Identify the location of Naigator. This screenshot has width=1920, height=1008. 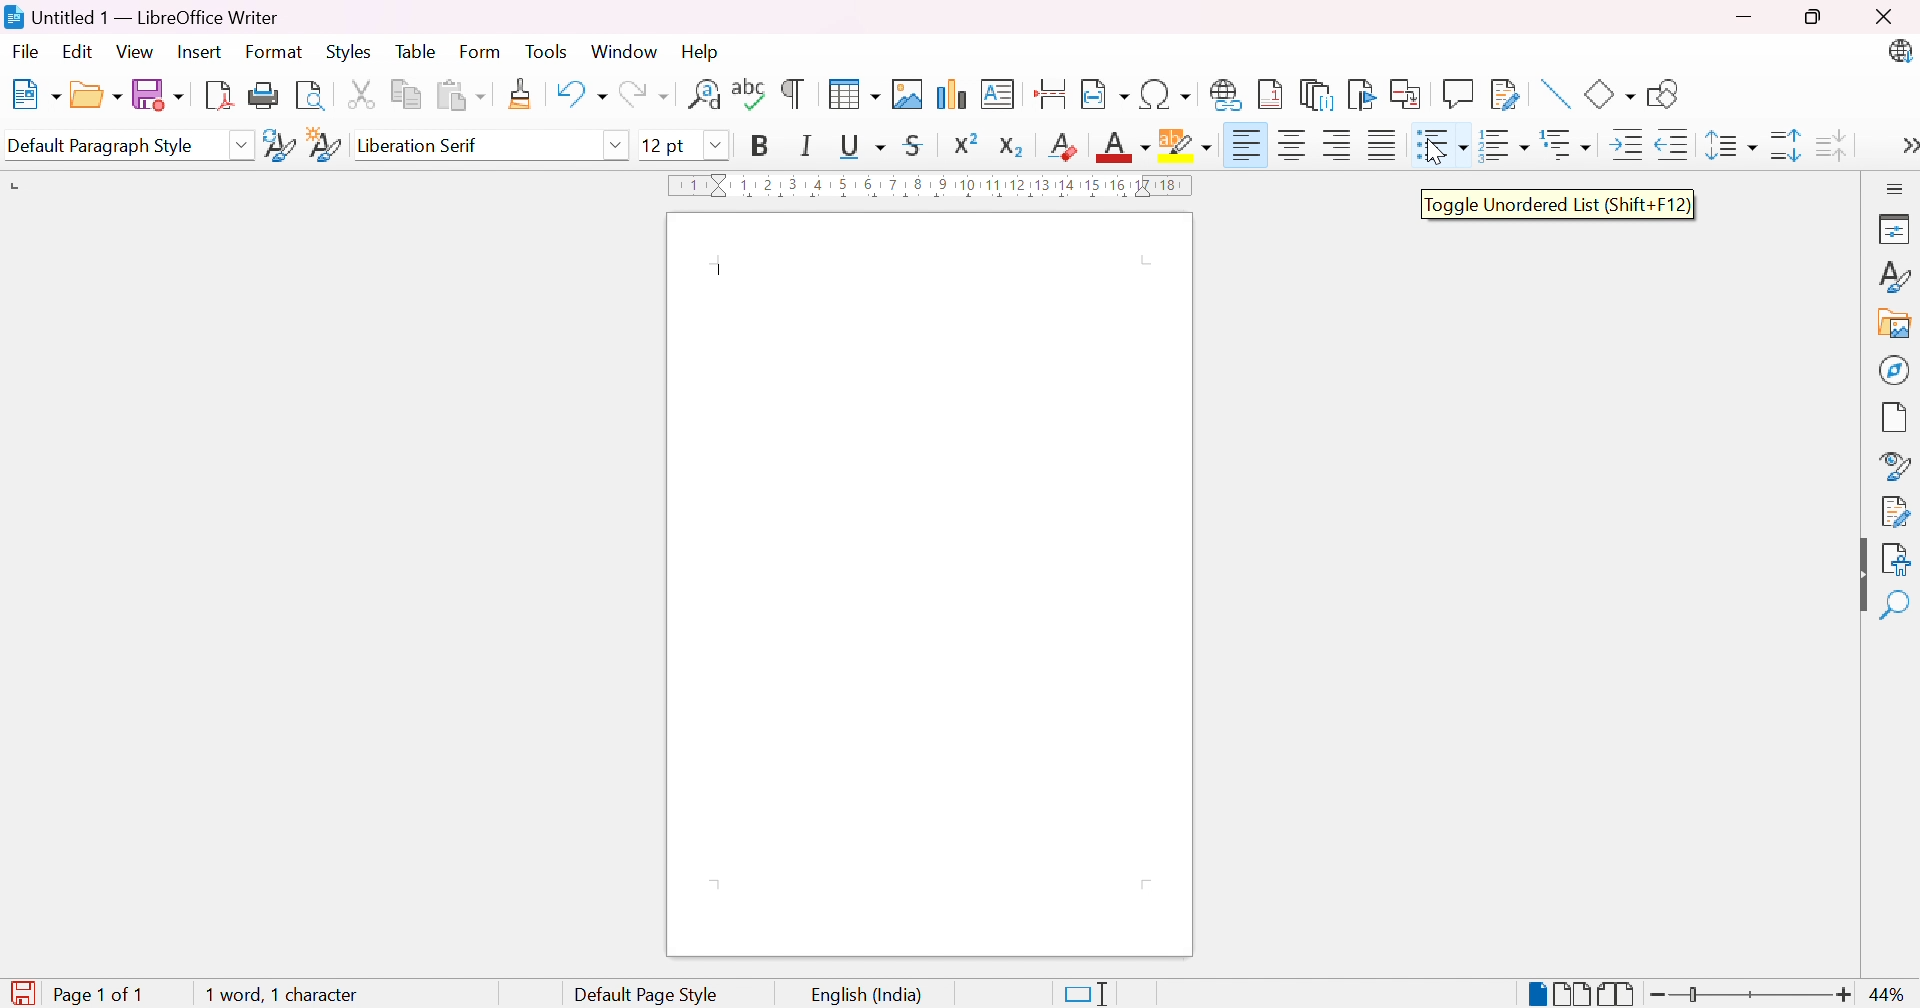
(1896, 369).